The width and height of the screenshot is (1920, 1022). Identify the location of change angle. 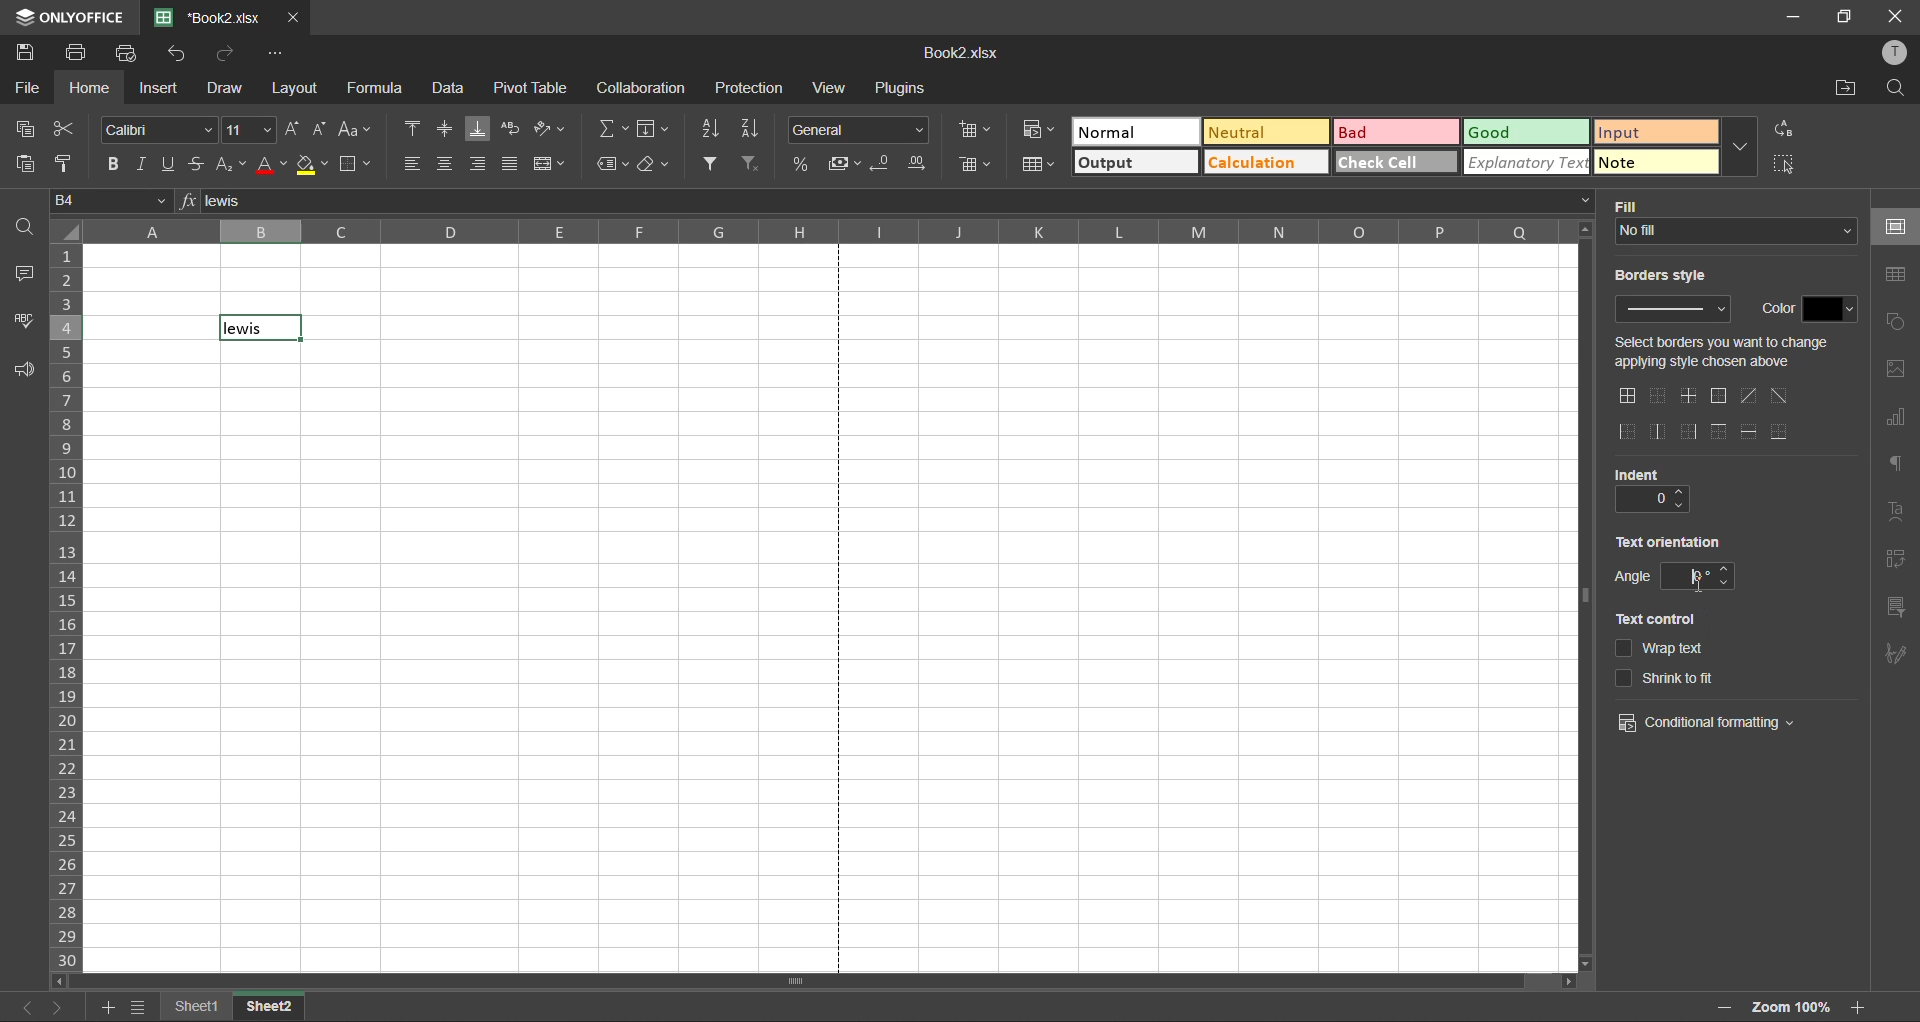
(1686, 575).